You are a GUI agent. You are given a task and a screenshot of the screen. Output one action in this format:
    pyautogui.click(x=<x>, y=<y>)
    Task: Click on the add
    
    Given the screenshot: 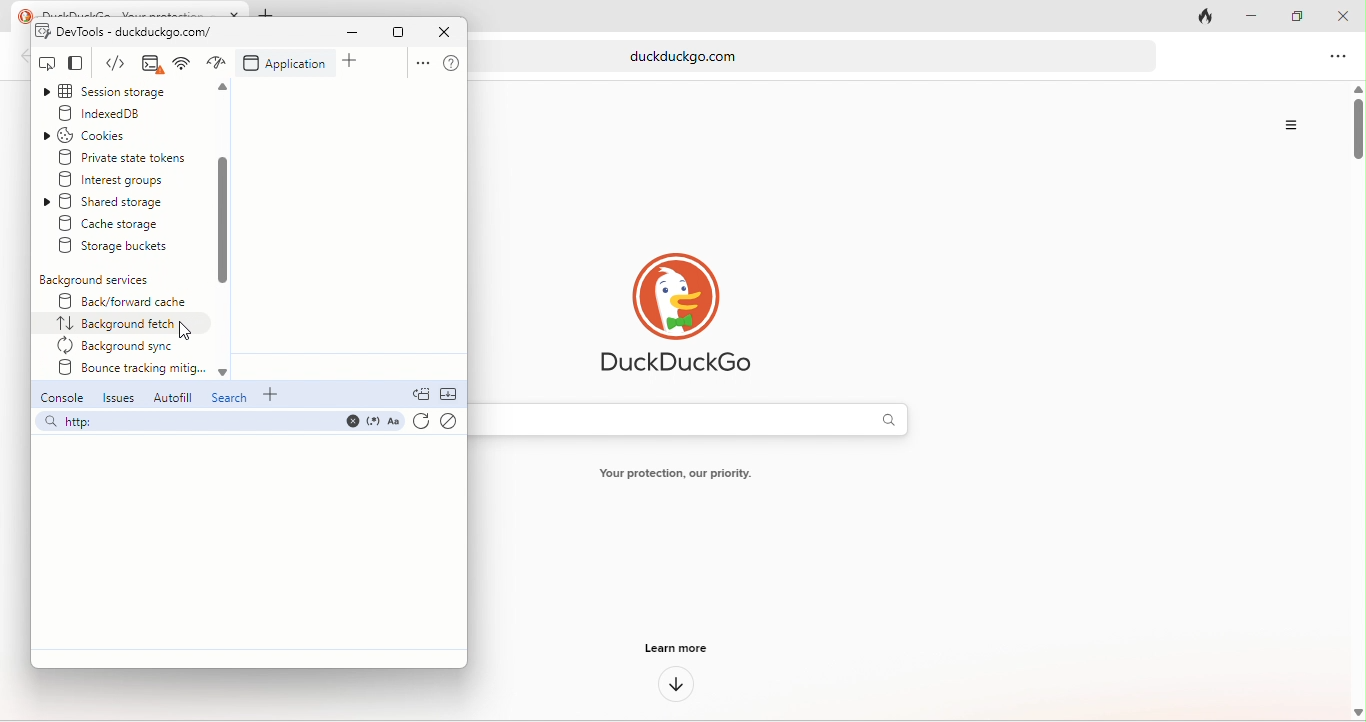 What is the action you would take?
    pyautogui.click(x=356, y=63)
    